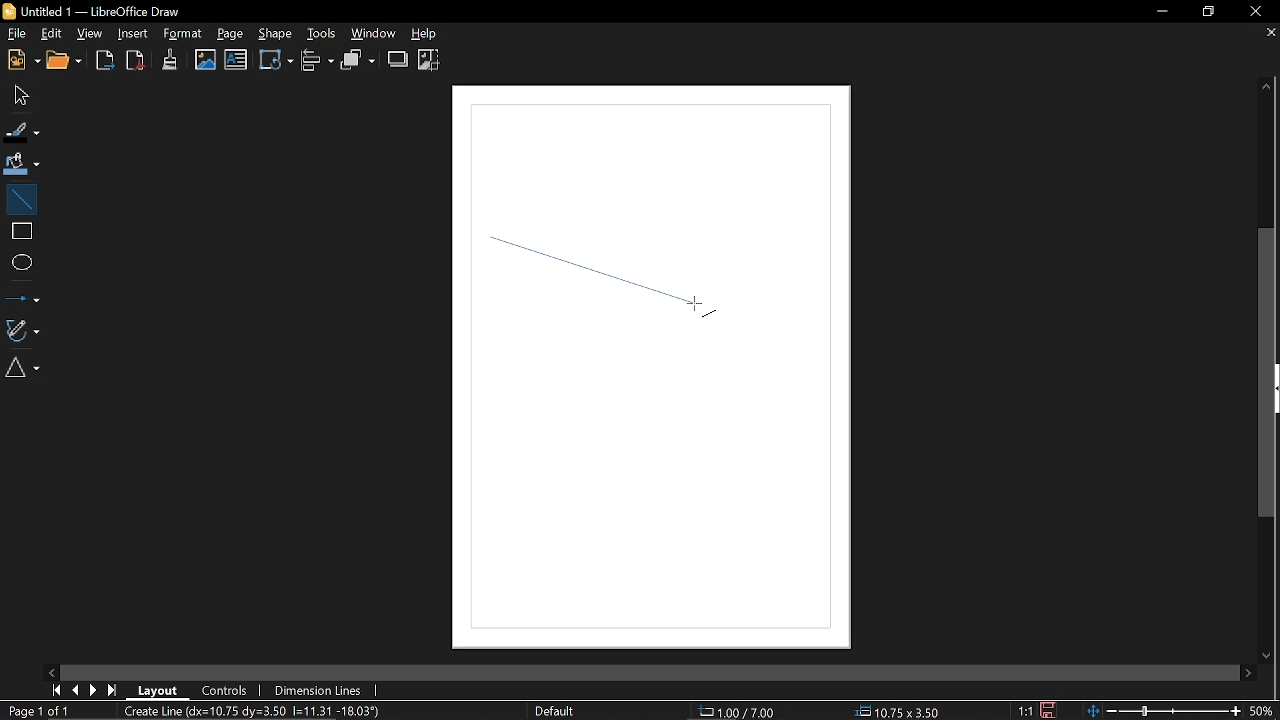  I want to click on Last Page, so click(113, 690).